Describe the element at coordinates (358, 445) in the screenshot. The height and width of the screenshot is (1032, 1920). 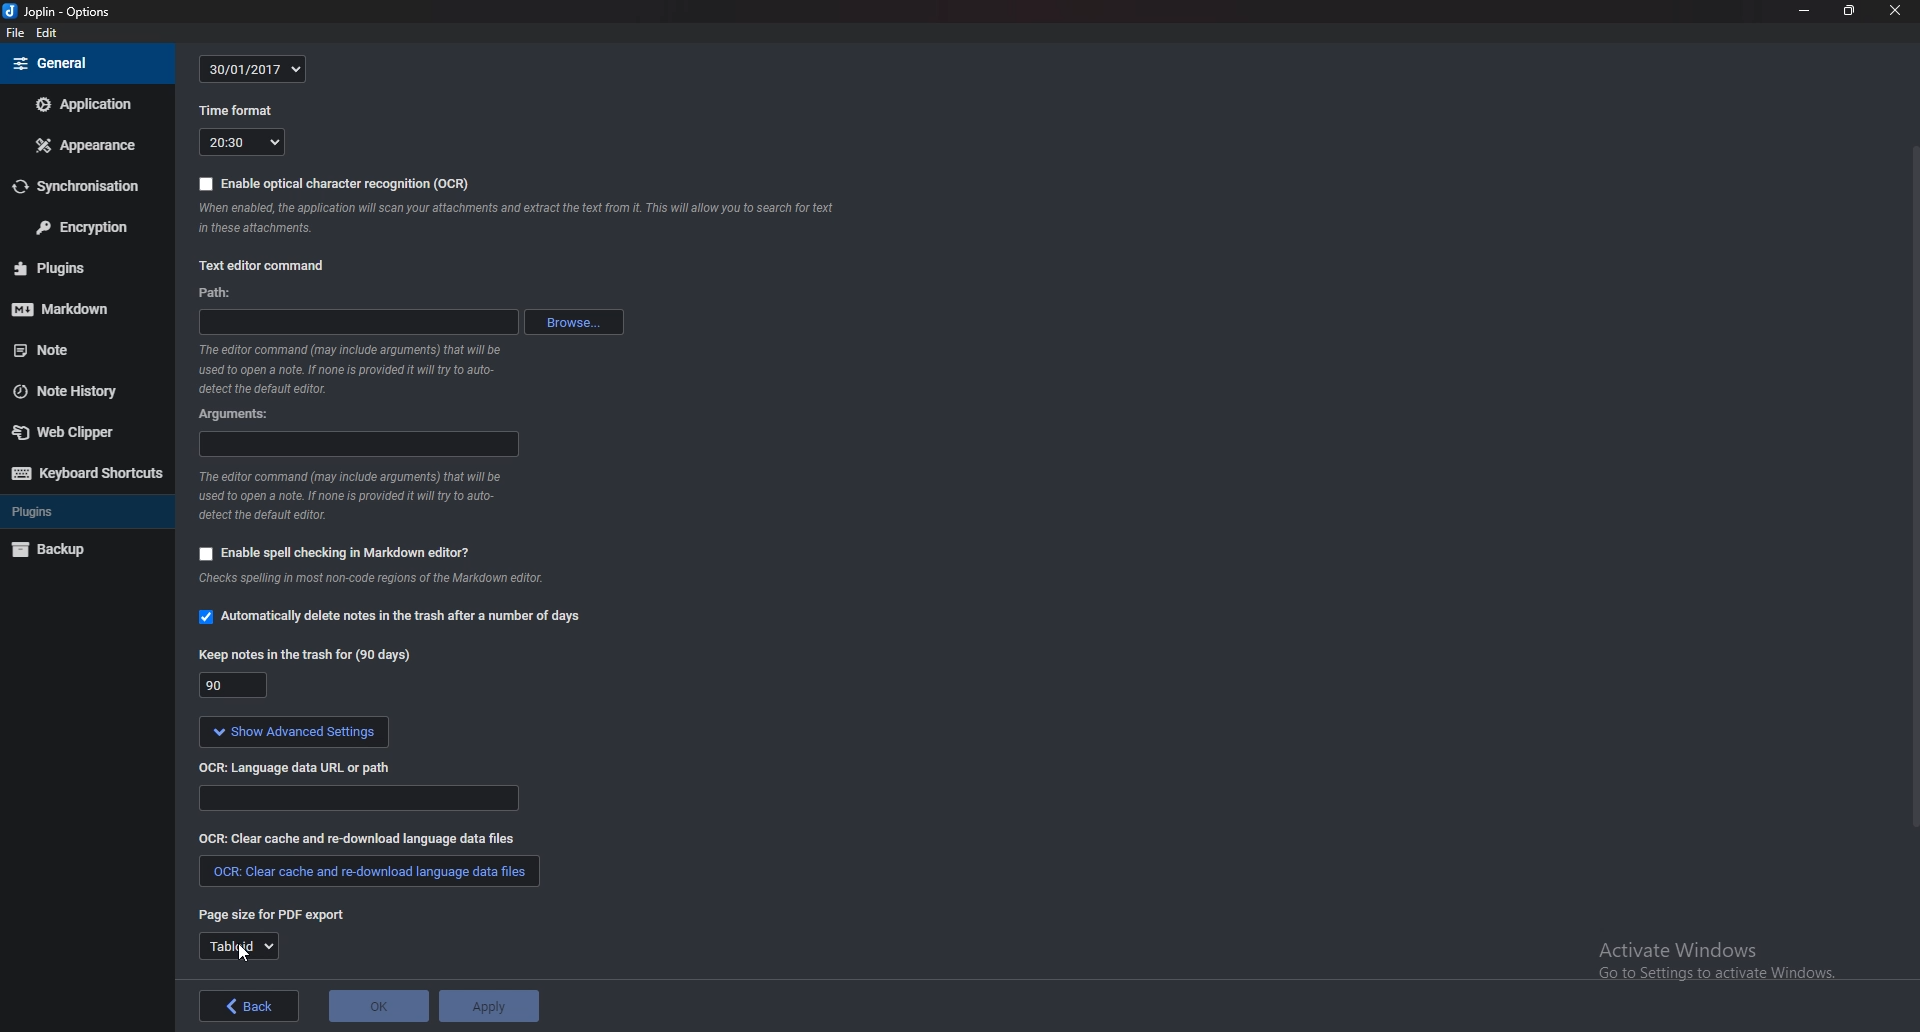
I see `argument` at that location.